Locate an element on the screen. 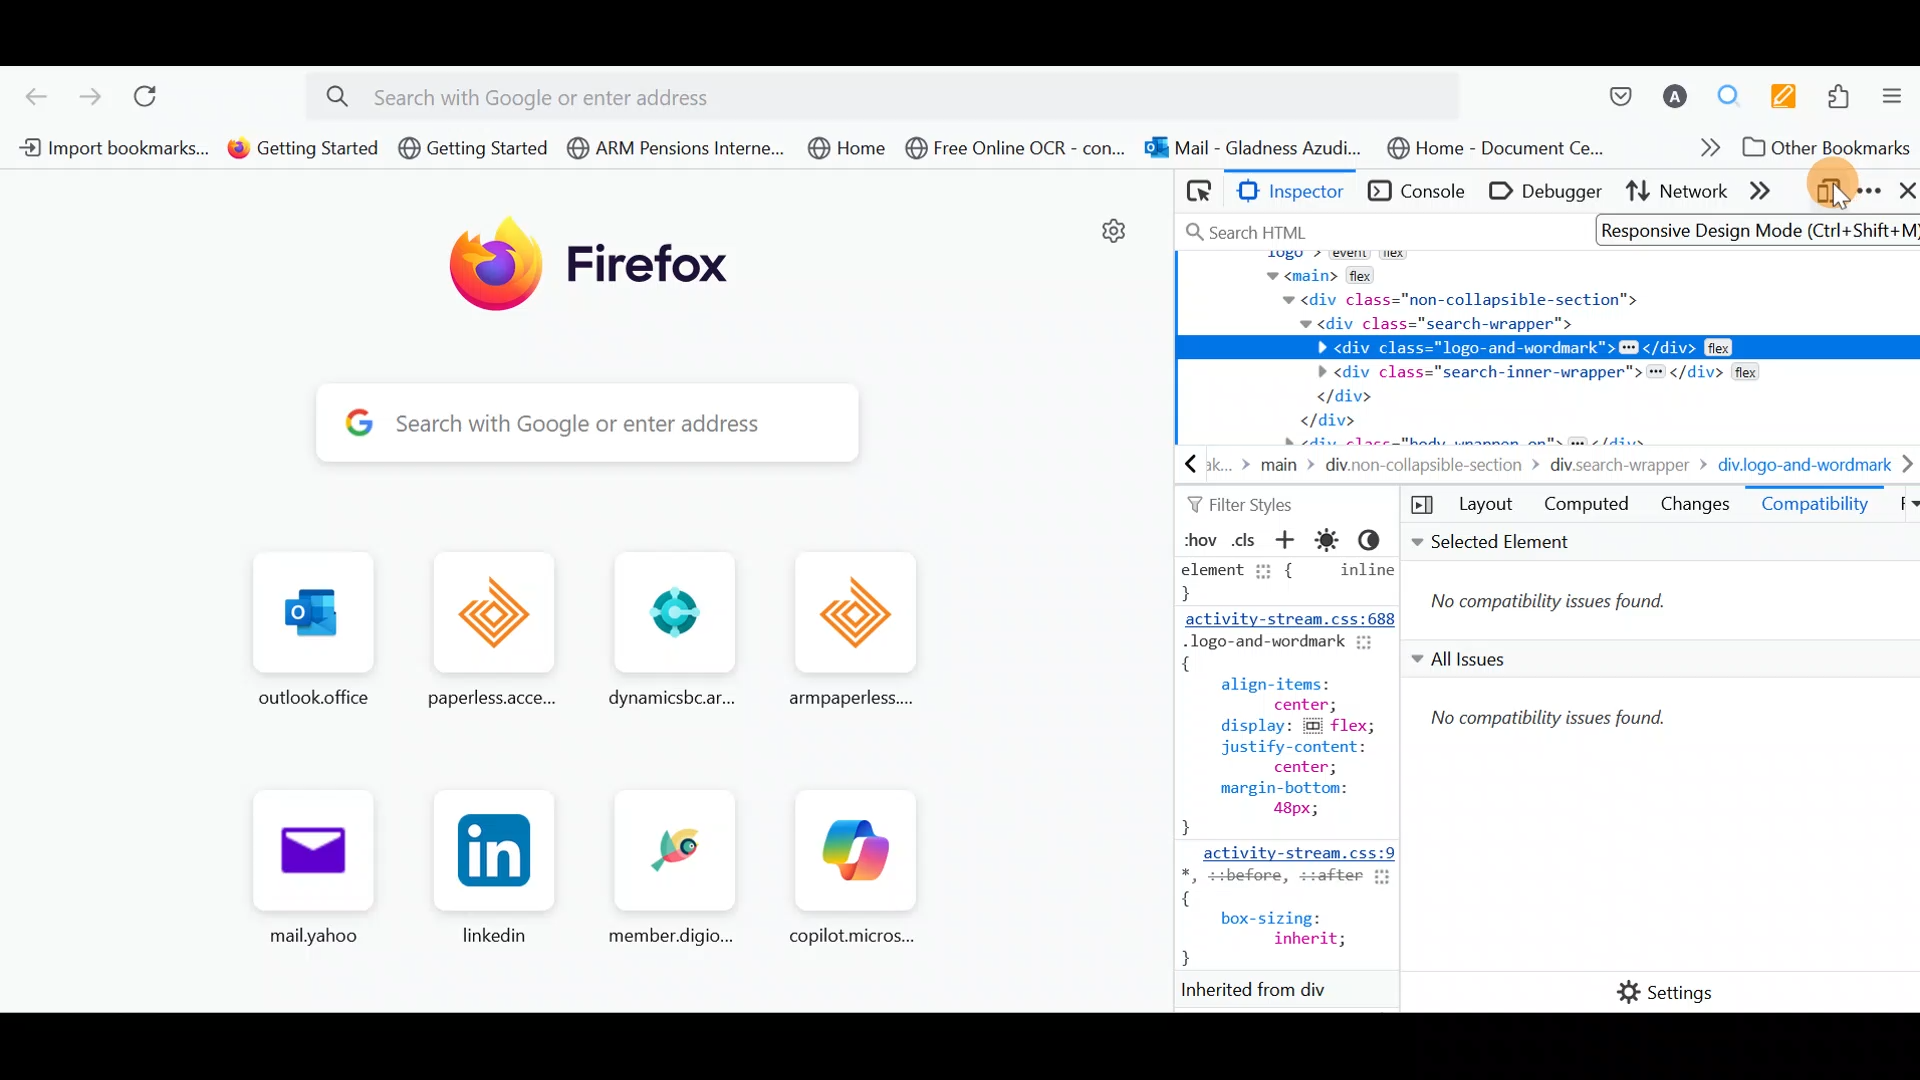 Image resolution: width=1920 pixels, height=1080 pixels. Bookmark 4 is located at coordinates (669, 146).